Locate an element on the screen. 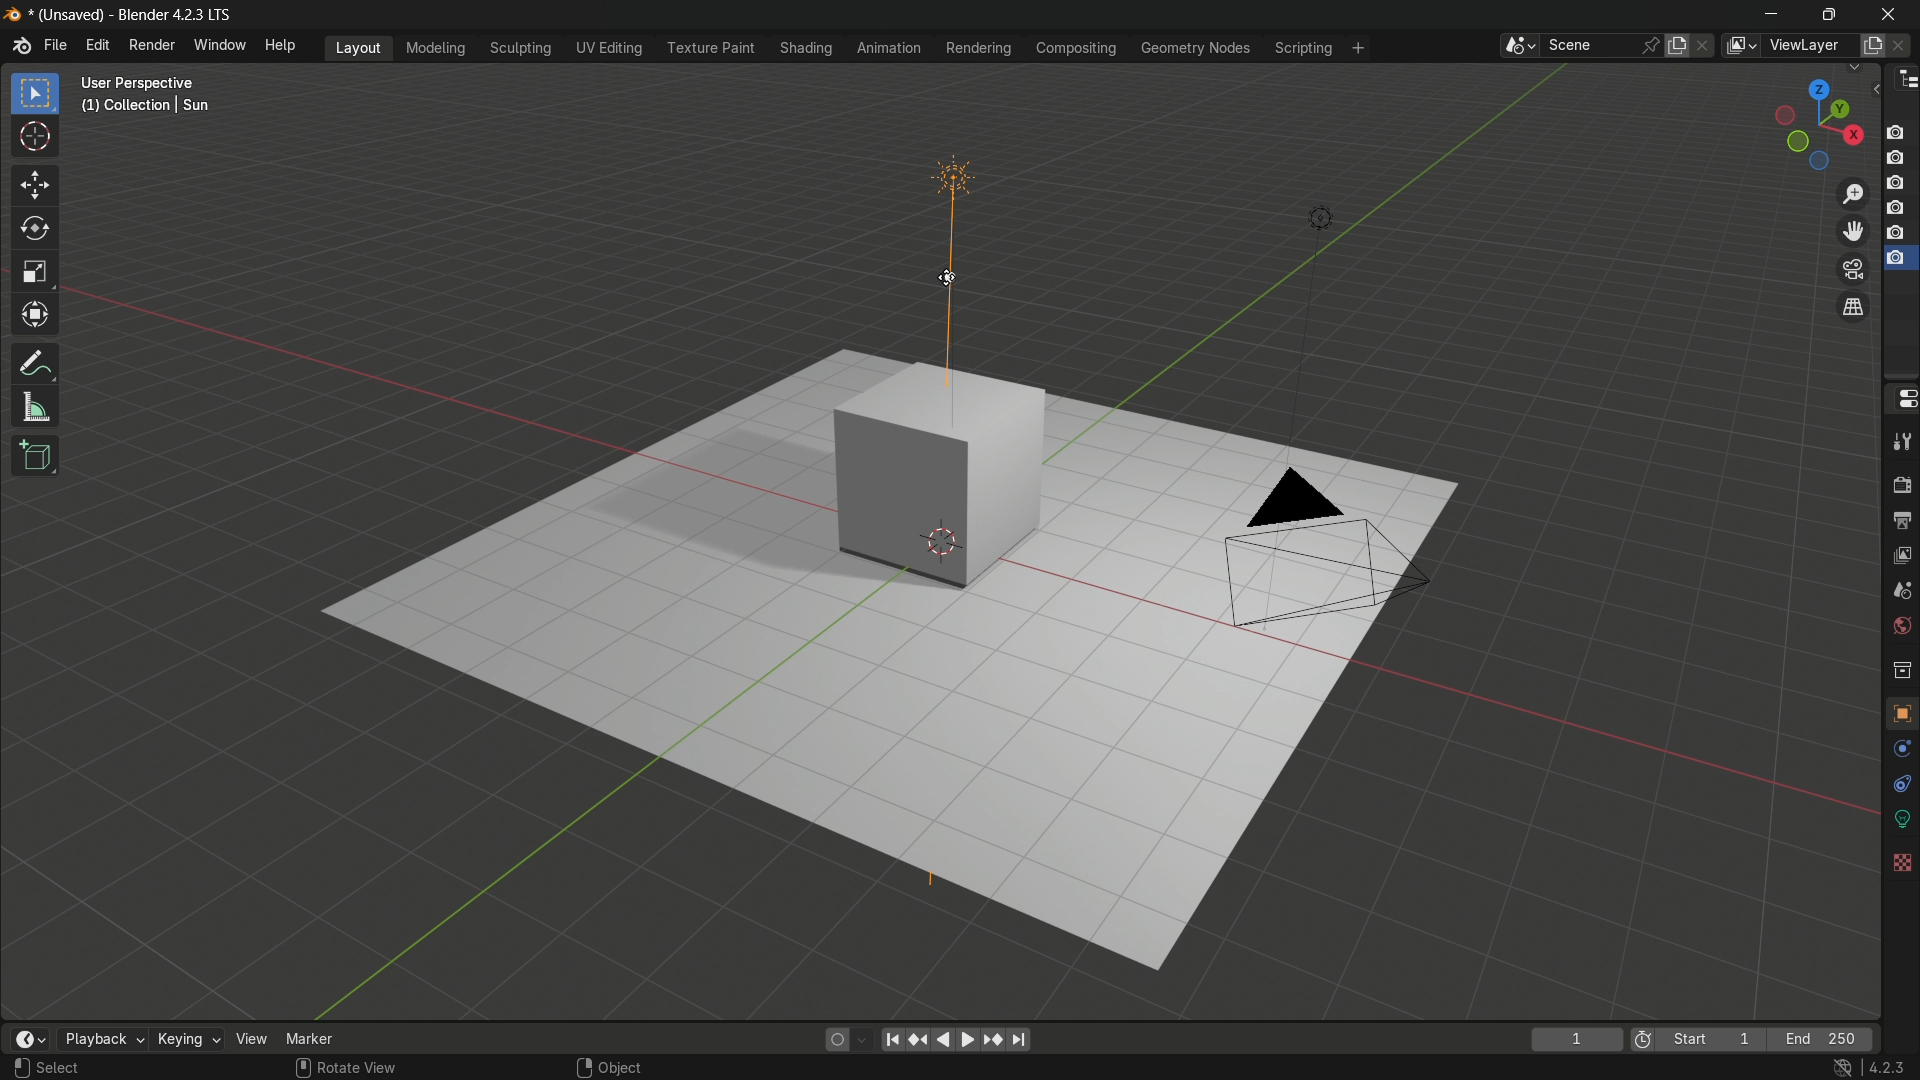 This screenshot has height=1080, width=1920. file menu is located at coordinates (56, 45).